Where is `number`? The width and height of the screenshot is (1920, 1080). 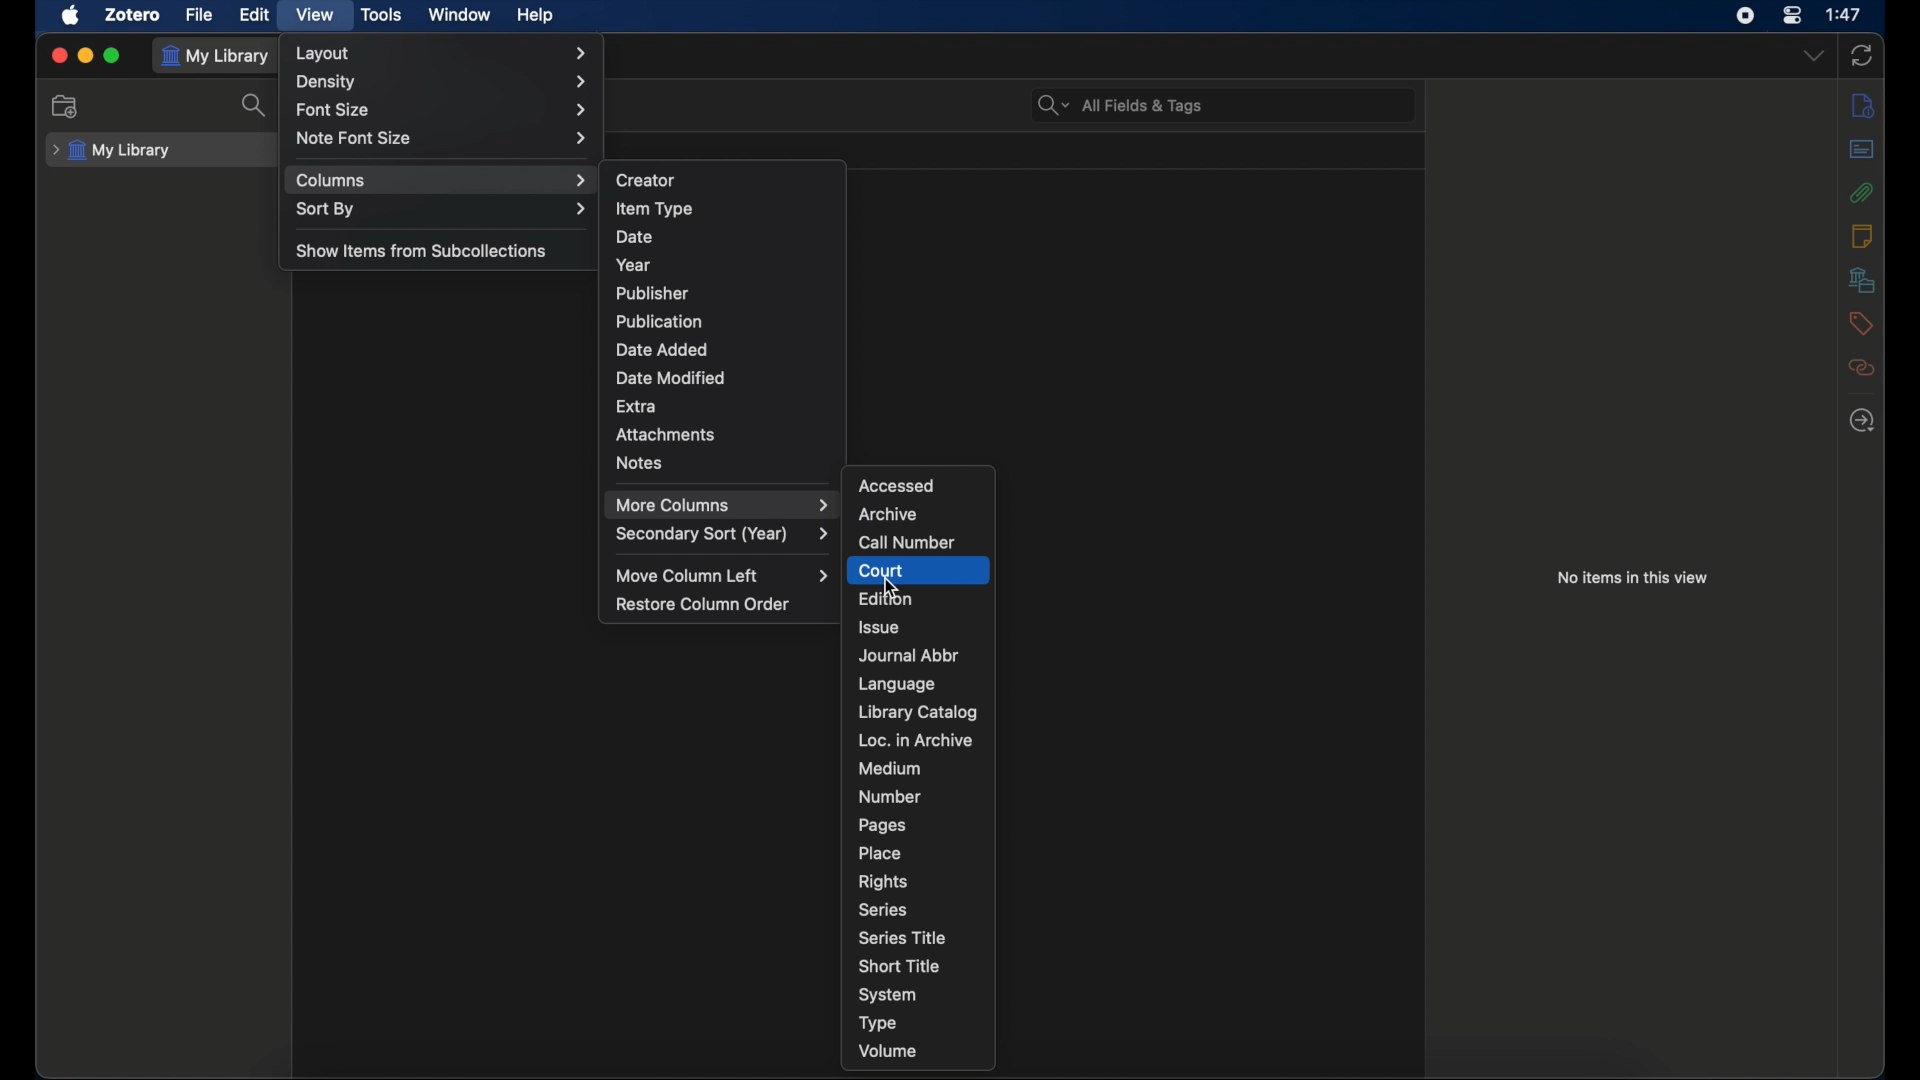 number is located at coordinates (890, 797).